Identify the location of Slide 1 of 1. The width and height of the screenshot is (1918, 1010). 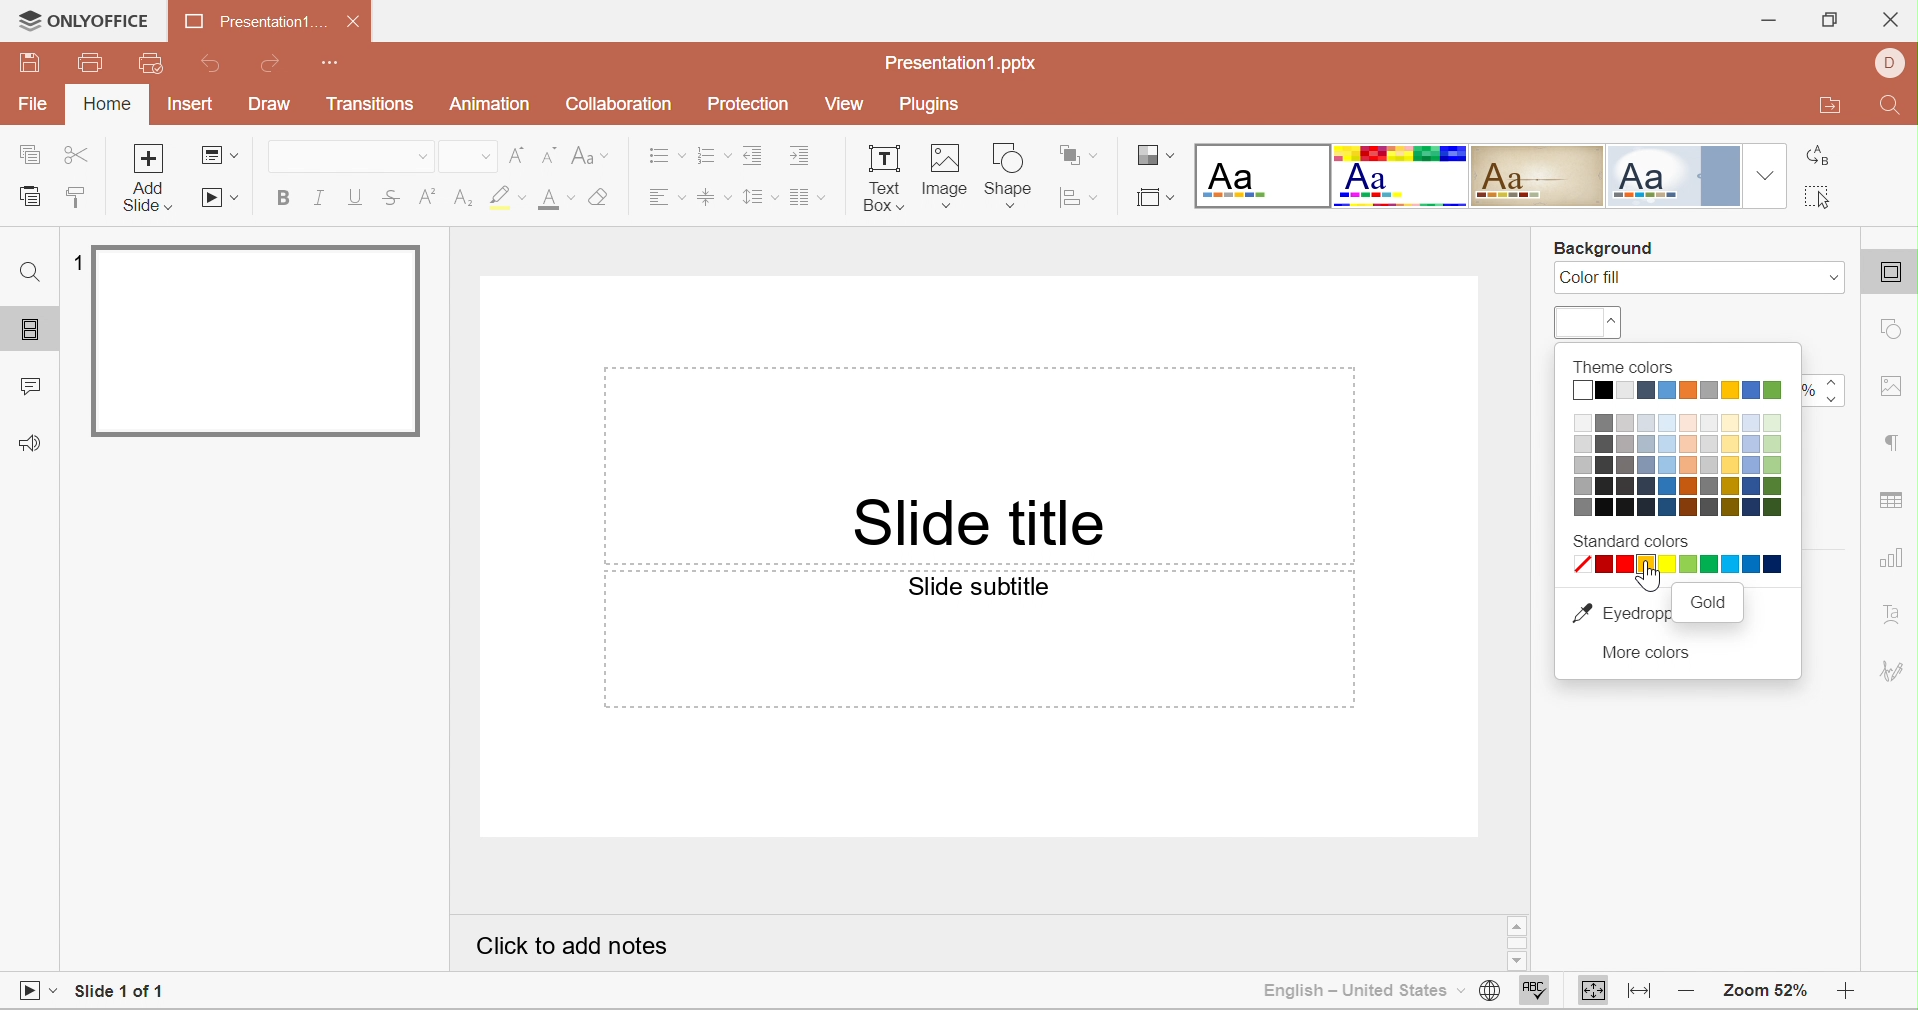
(117, 993).